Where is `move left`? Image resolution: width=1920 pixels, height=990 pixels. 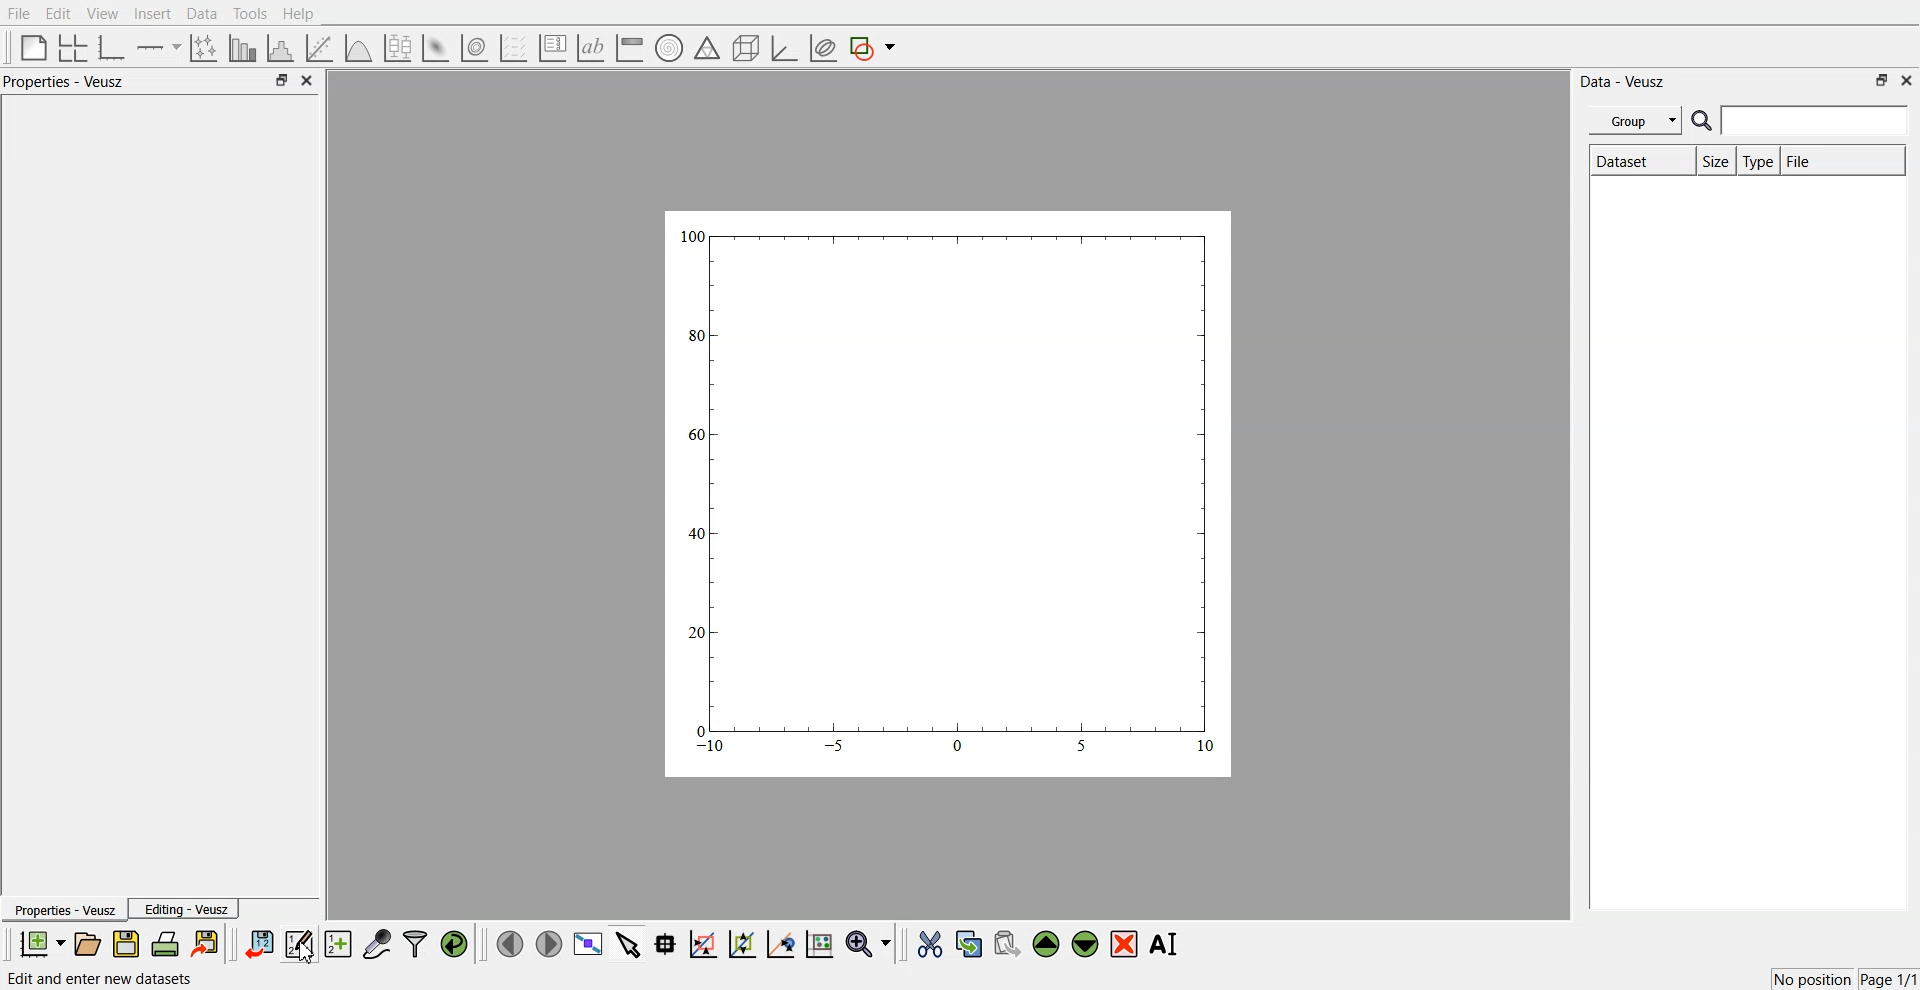 move left is located at coordinates (510, 943).